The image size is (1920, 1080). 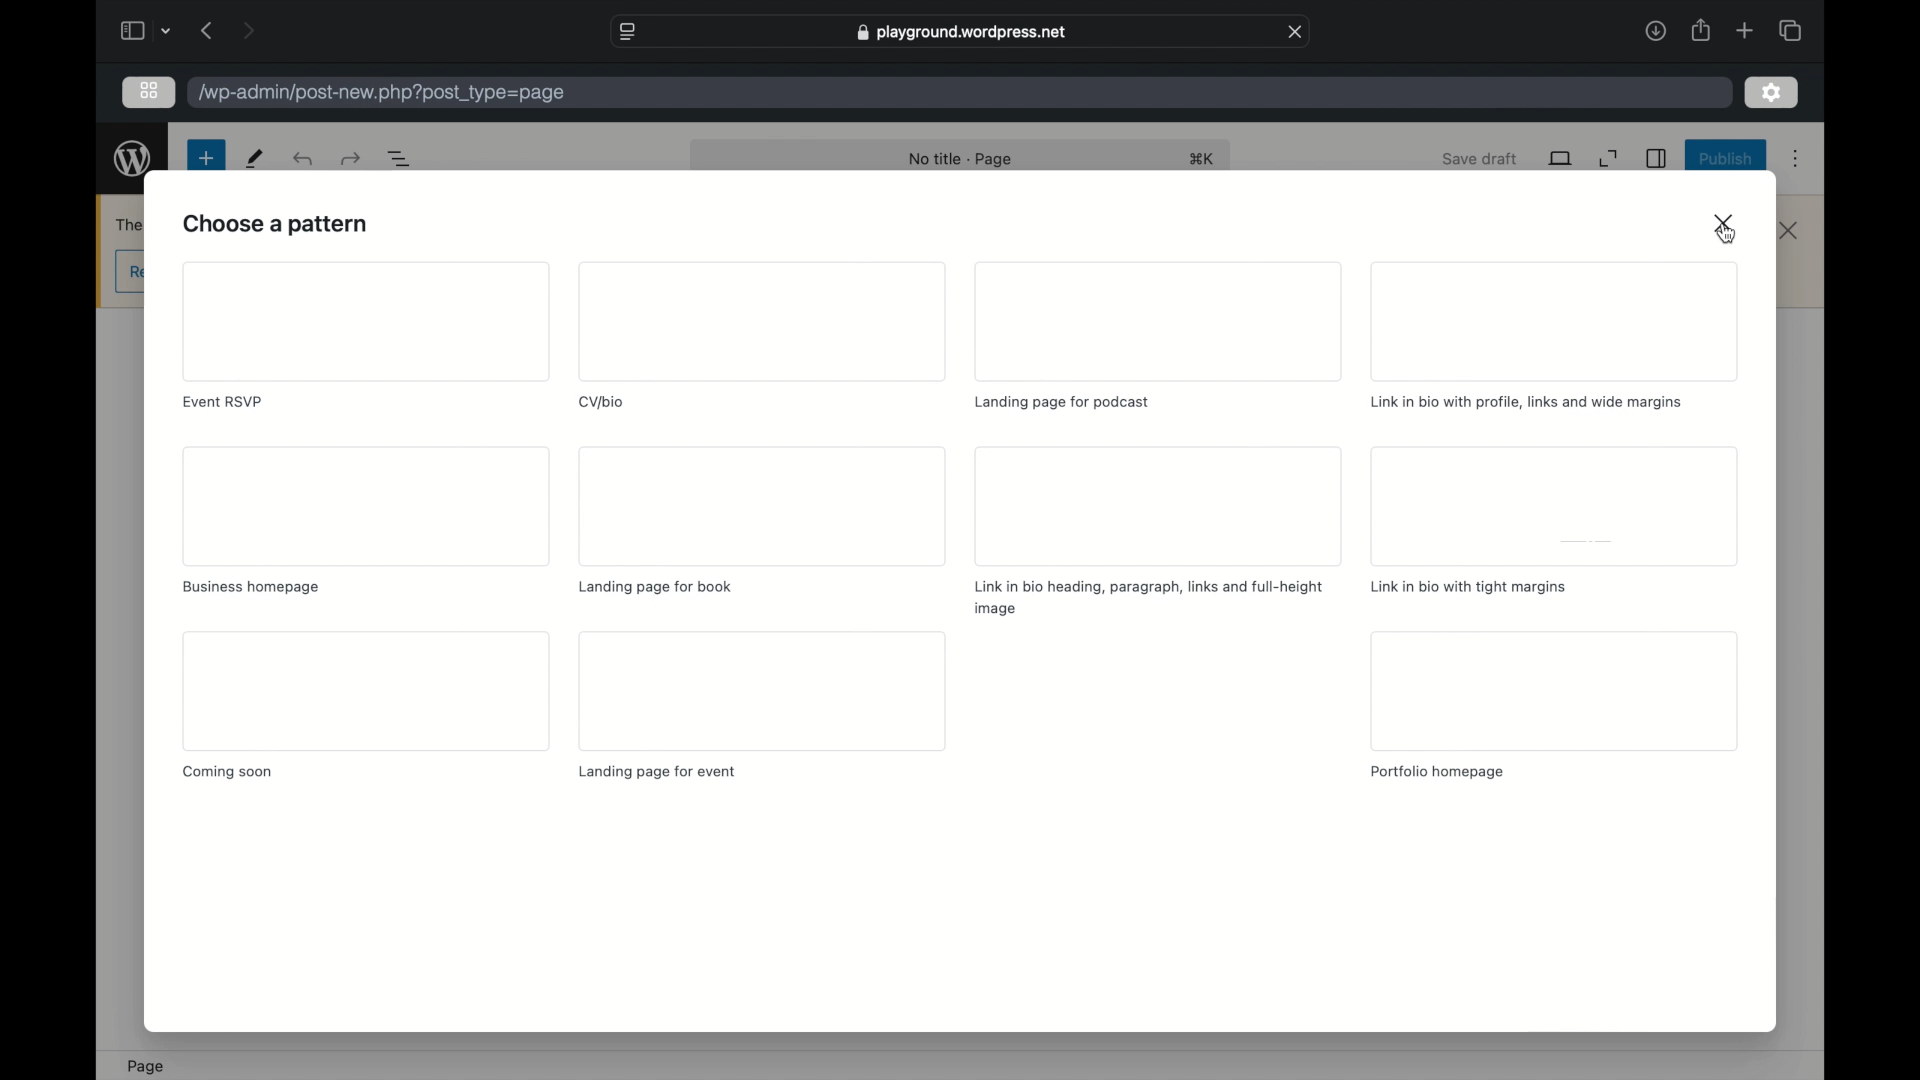 What do you see at coordinates (149, 91) in the screenshot?
I see `grid view` at bounding box center [149, 91].